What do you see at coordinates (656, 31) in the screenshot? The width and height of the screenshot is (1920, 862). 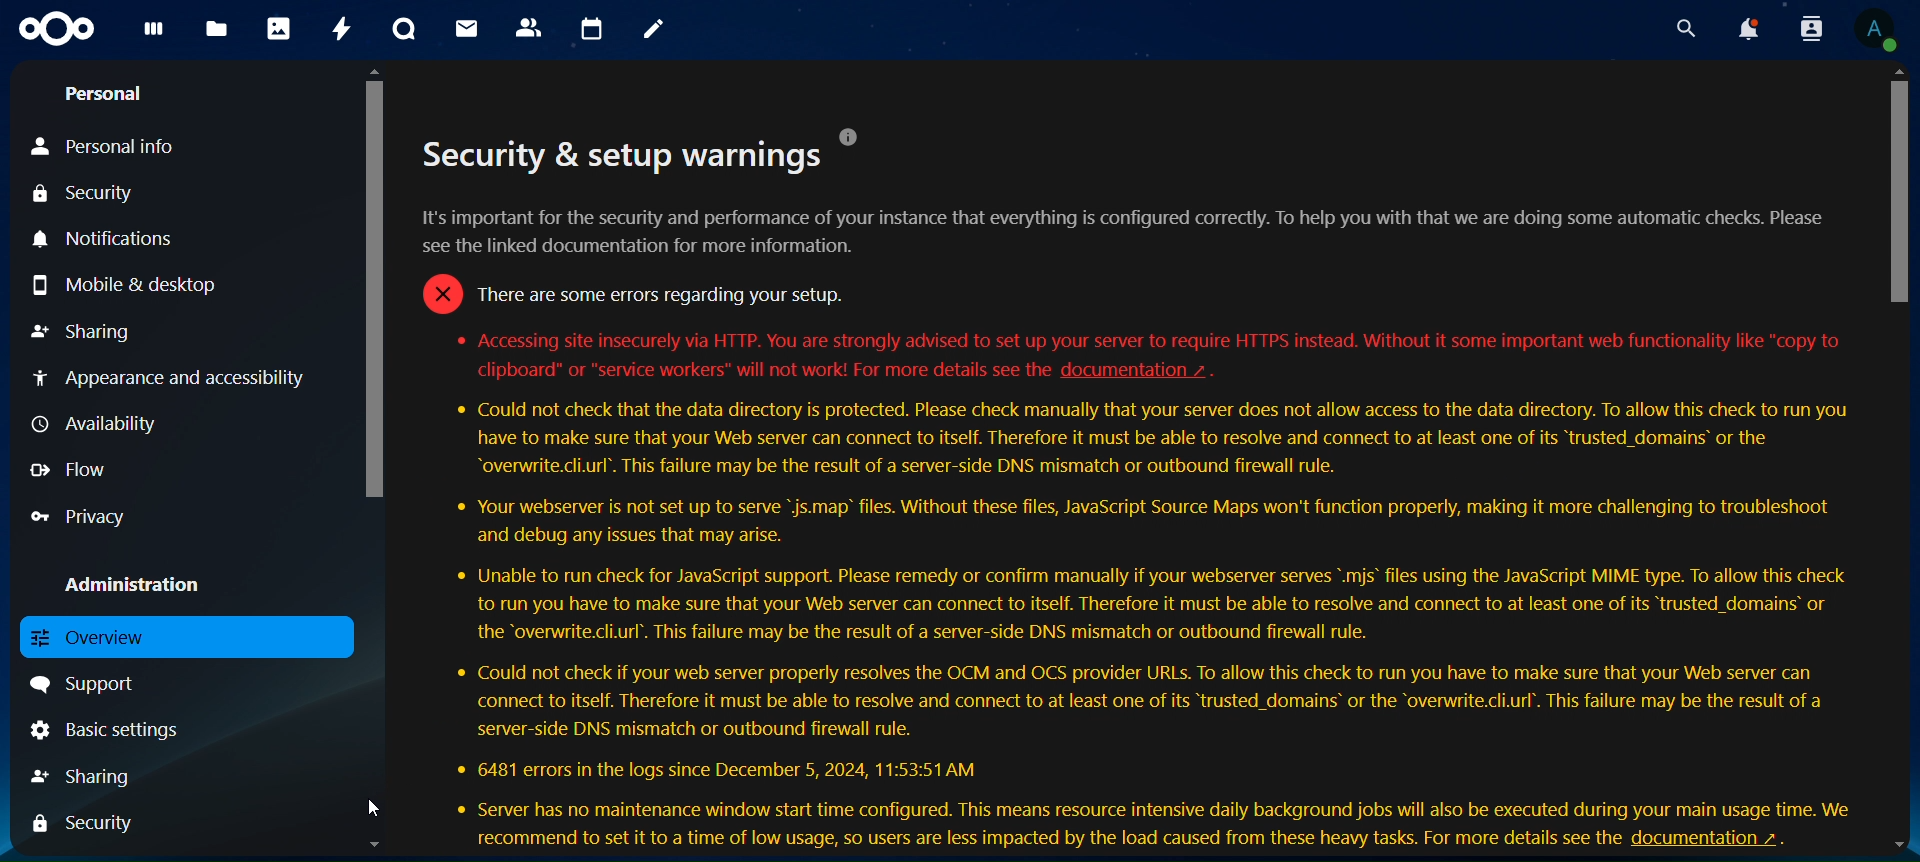 I see `notes` at bounding box center [656, 31].